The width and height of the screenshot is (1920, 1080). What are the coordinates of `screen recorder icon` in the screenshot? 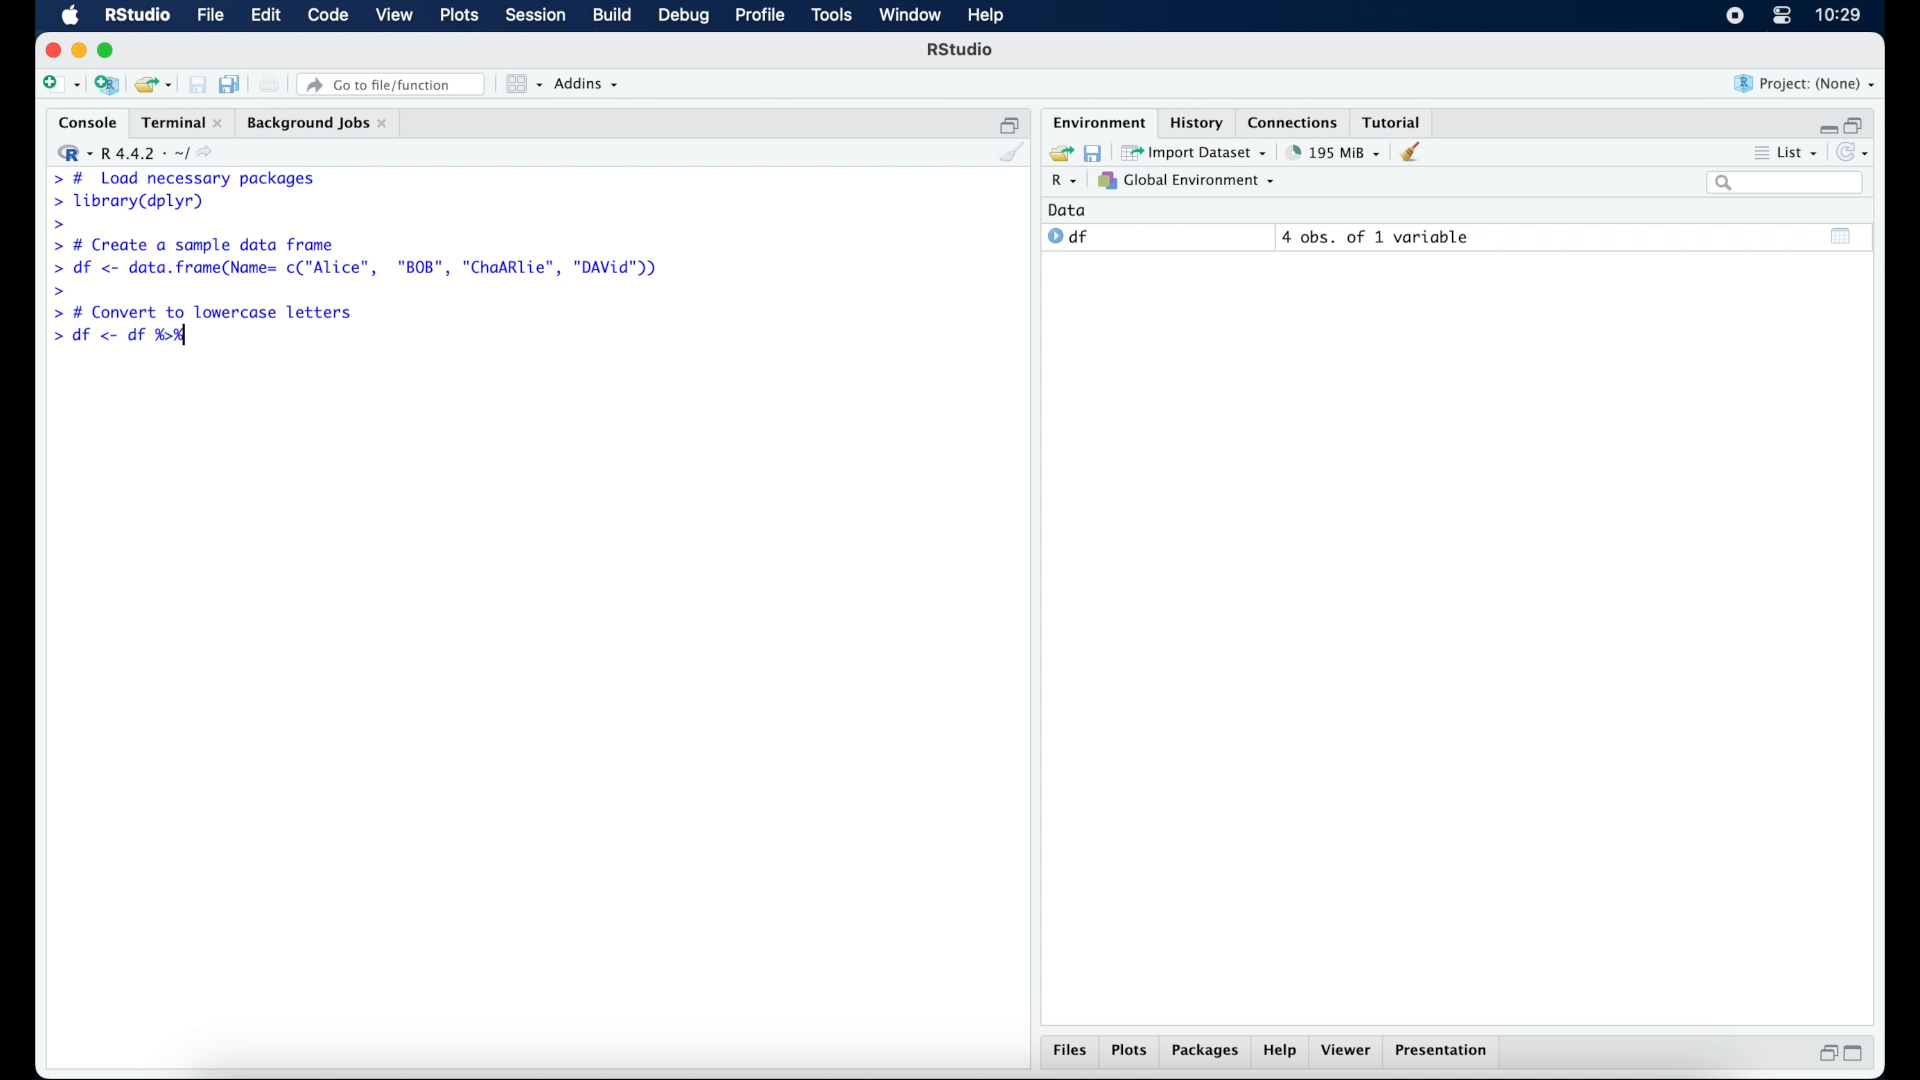 It's located at (1733, 16).